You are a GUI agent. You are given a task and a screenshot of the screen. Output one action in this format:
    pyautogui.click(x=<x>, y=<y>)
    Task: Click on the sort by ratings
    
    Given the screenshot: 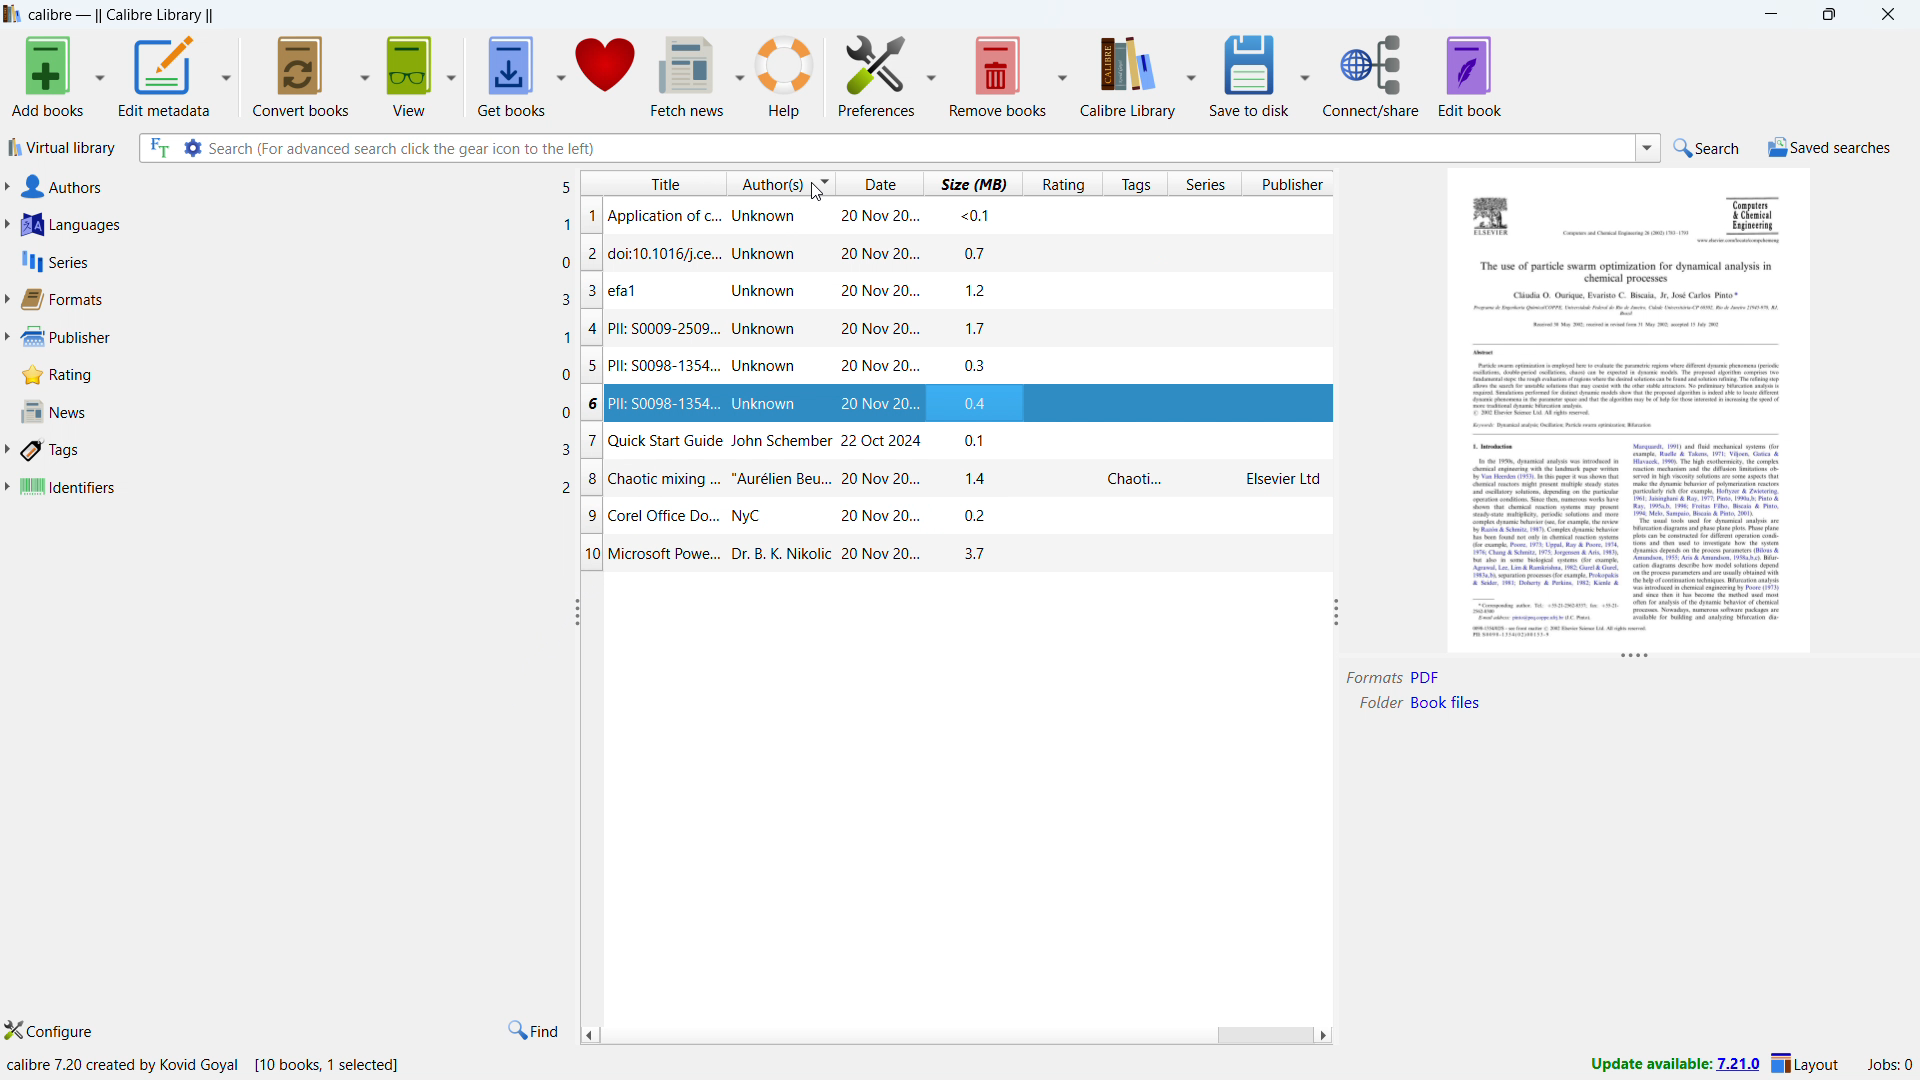 What is the action you would take?
    pyautogui.click(x=1060, y=184)
    